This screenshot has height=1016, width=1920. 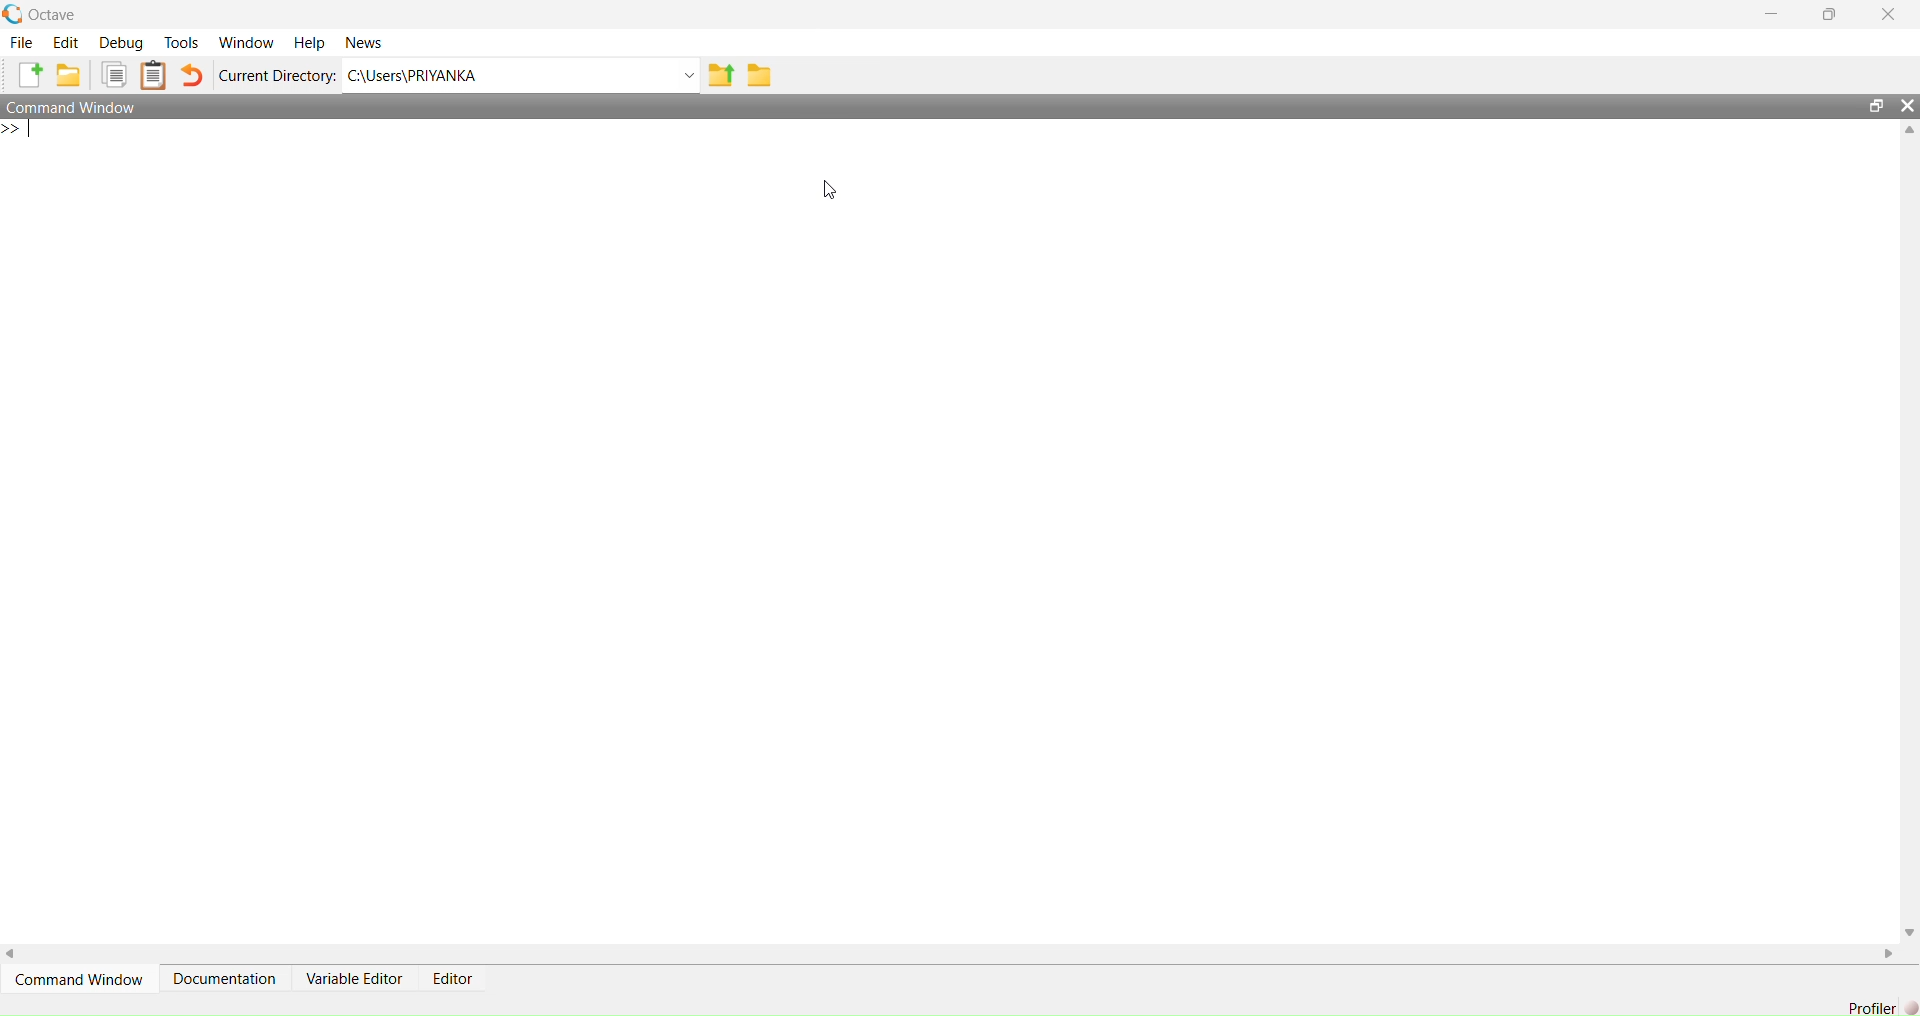 I want to click on Open an existing file in editor, so click(x=70, y=75).